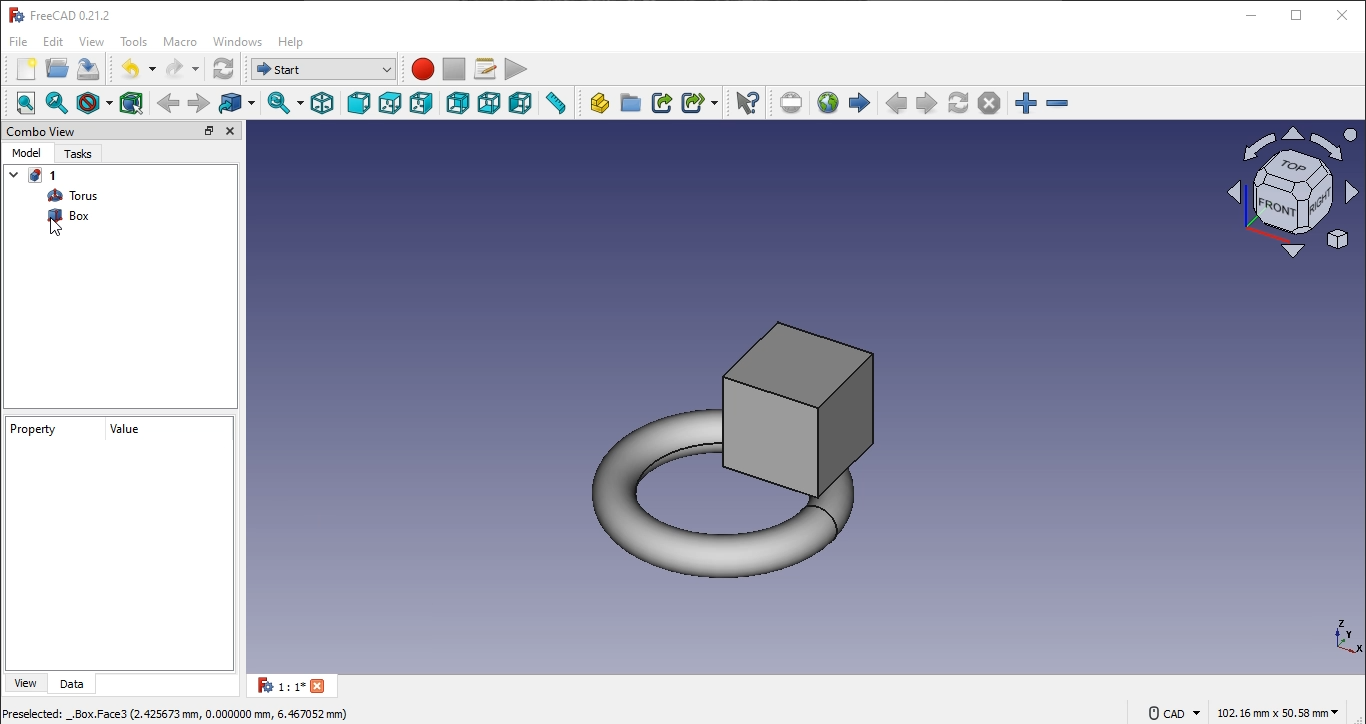 Image resolution: width=1366 pixels, height=724 pixels. Describe the element at coordinates (21, 41) in the screenshot. I see `file` at that location.